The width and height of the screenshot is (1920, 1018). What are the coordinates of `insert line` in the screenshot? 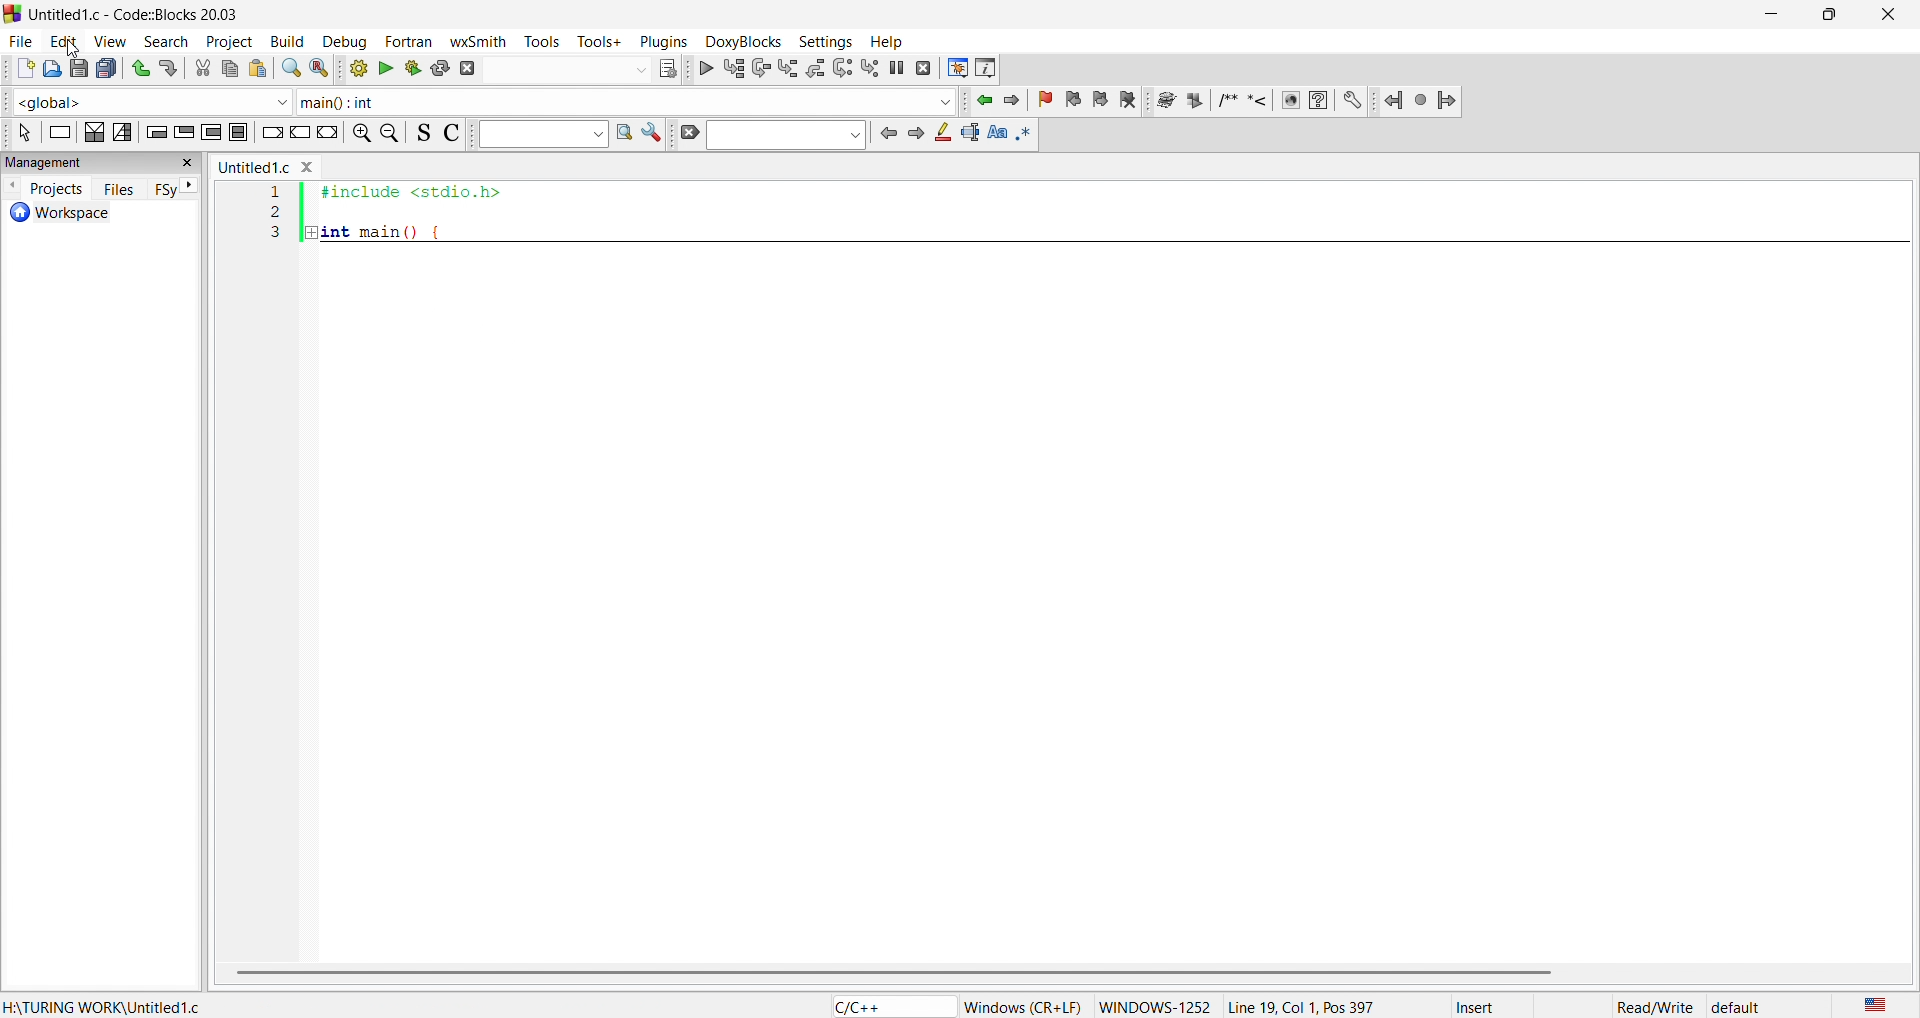 It's located at (1261, 100).